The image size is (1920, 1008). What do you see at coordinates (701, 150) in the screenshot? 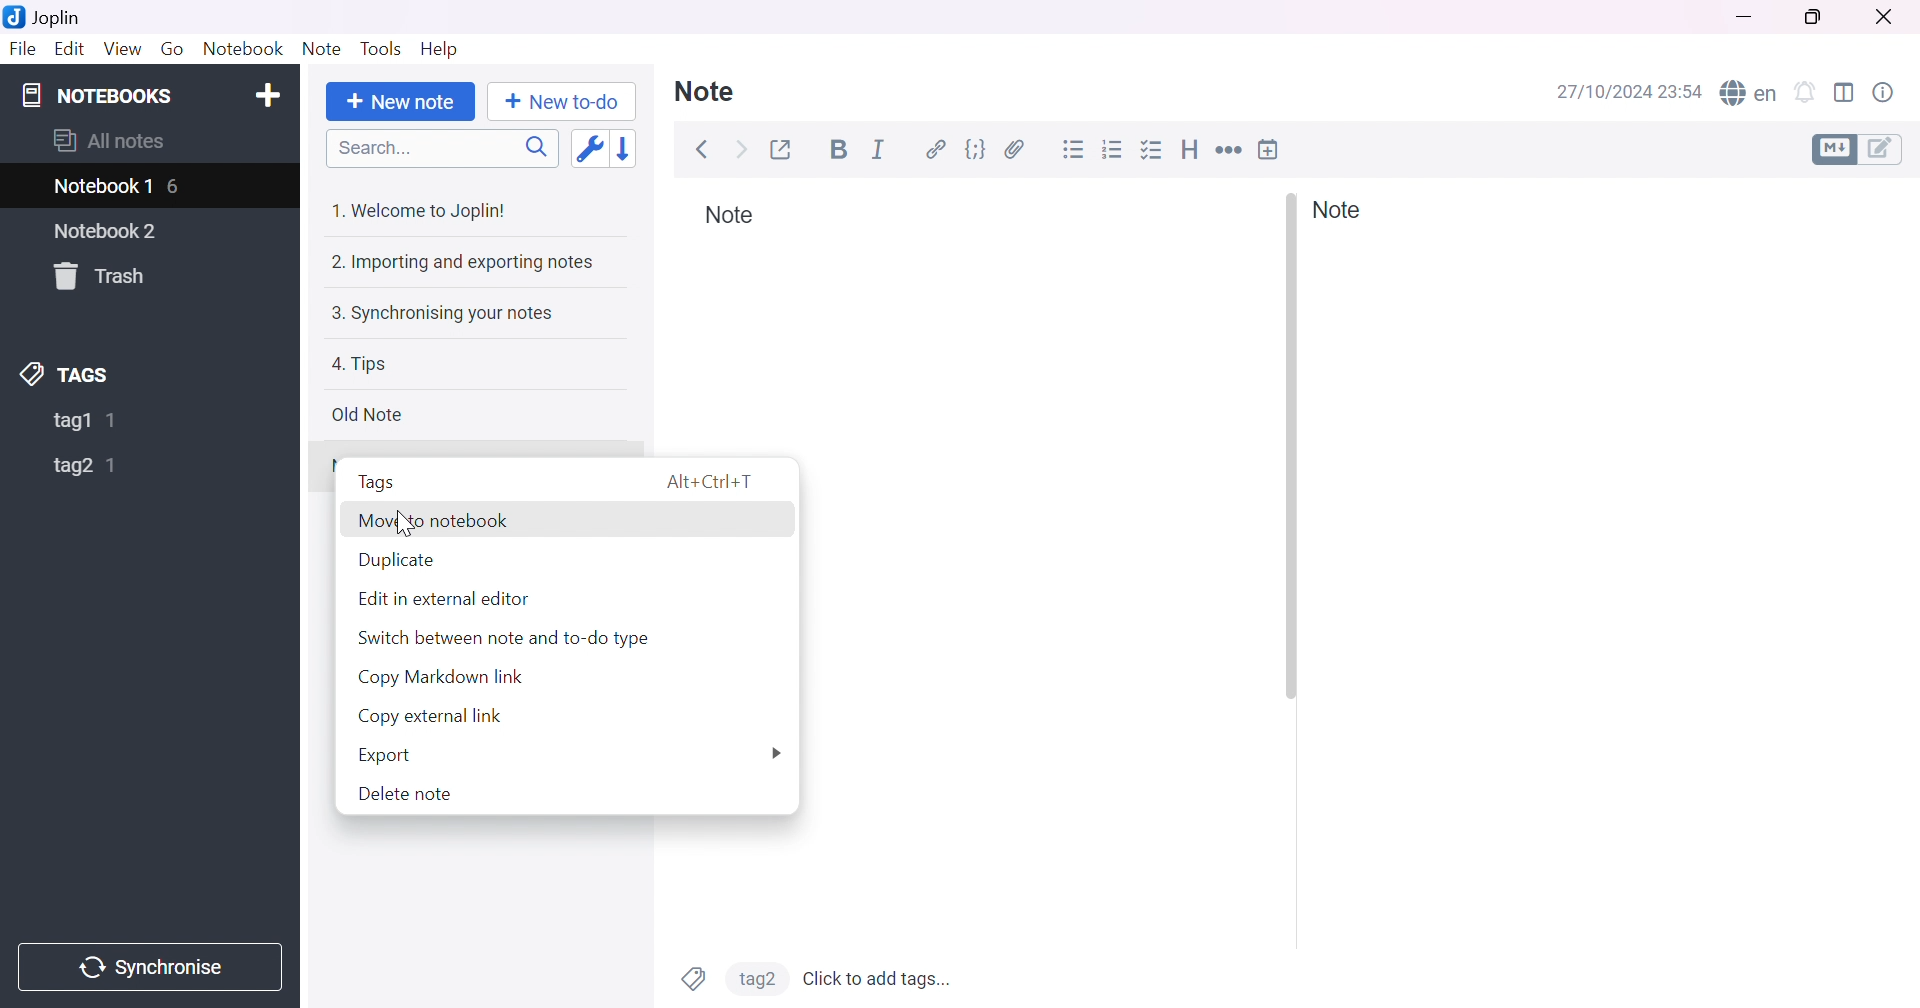
I see `Back` at bounding box center [701, 150].